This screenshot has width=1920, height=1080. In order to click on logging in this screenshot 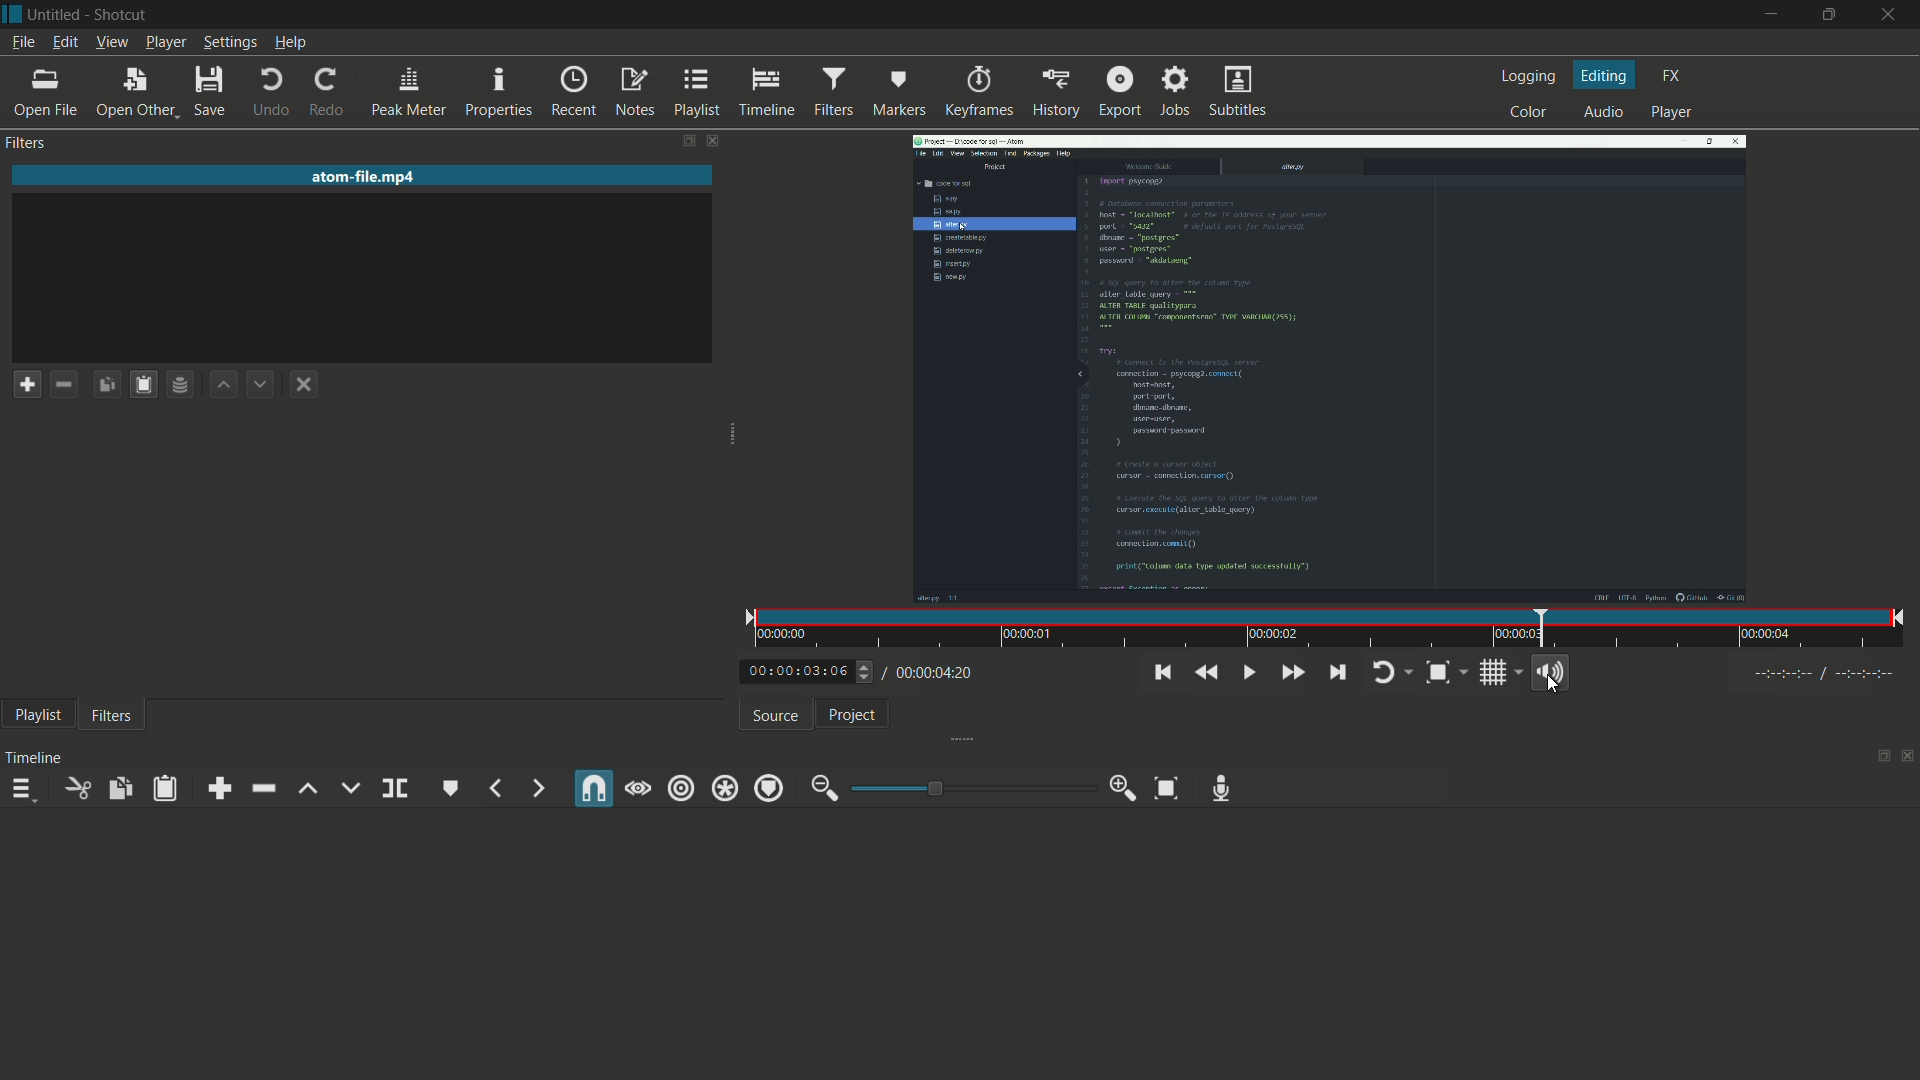, I will do `click(1528, 76)`.